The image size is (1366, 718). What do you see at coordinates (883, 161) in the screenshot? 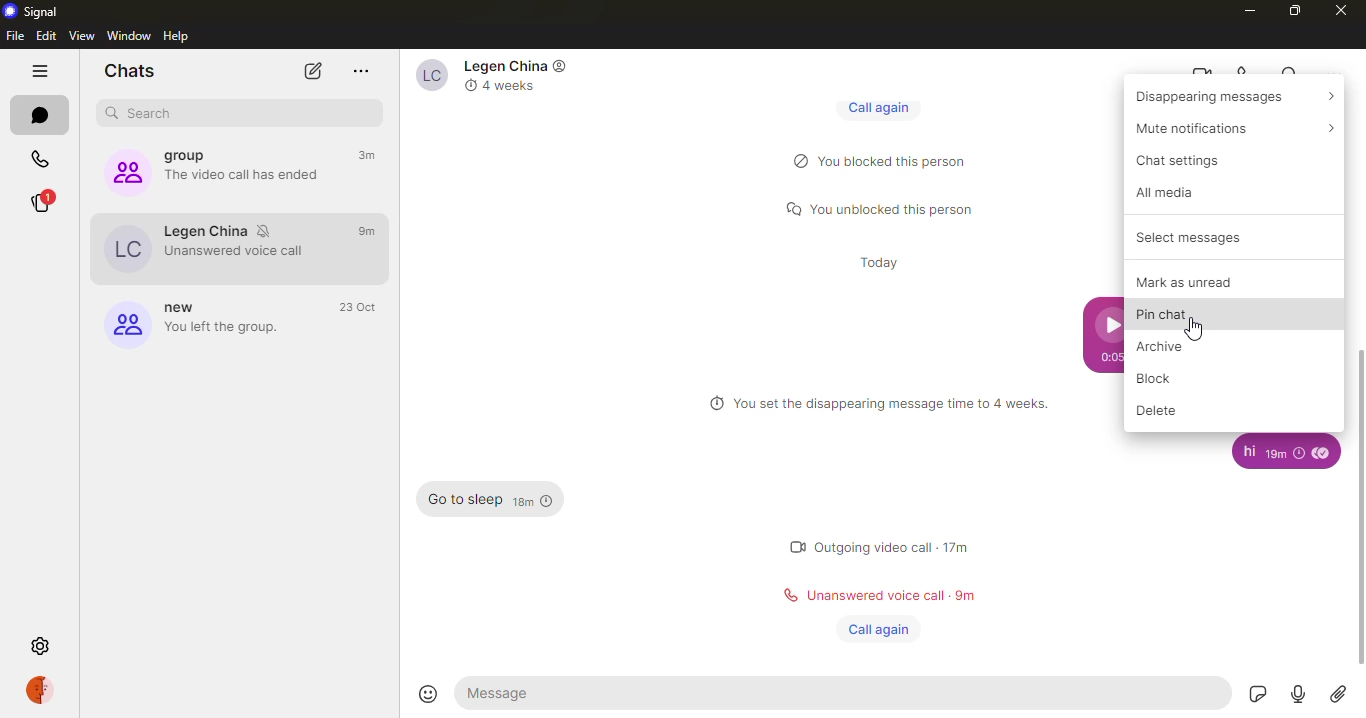
I see `status message` at bounding box center [883, 161].